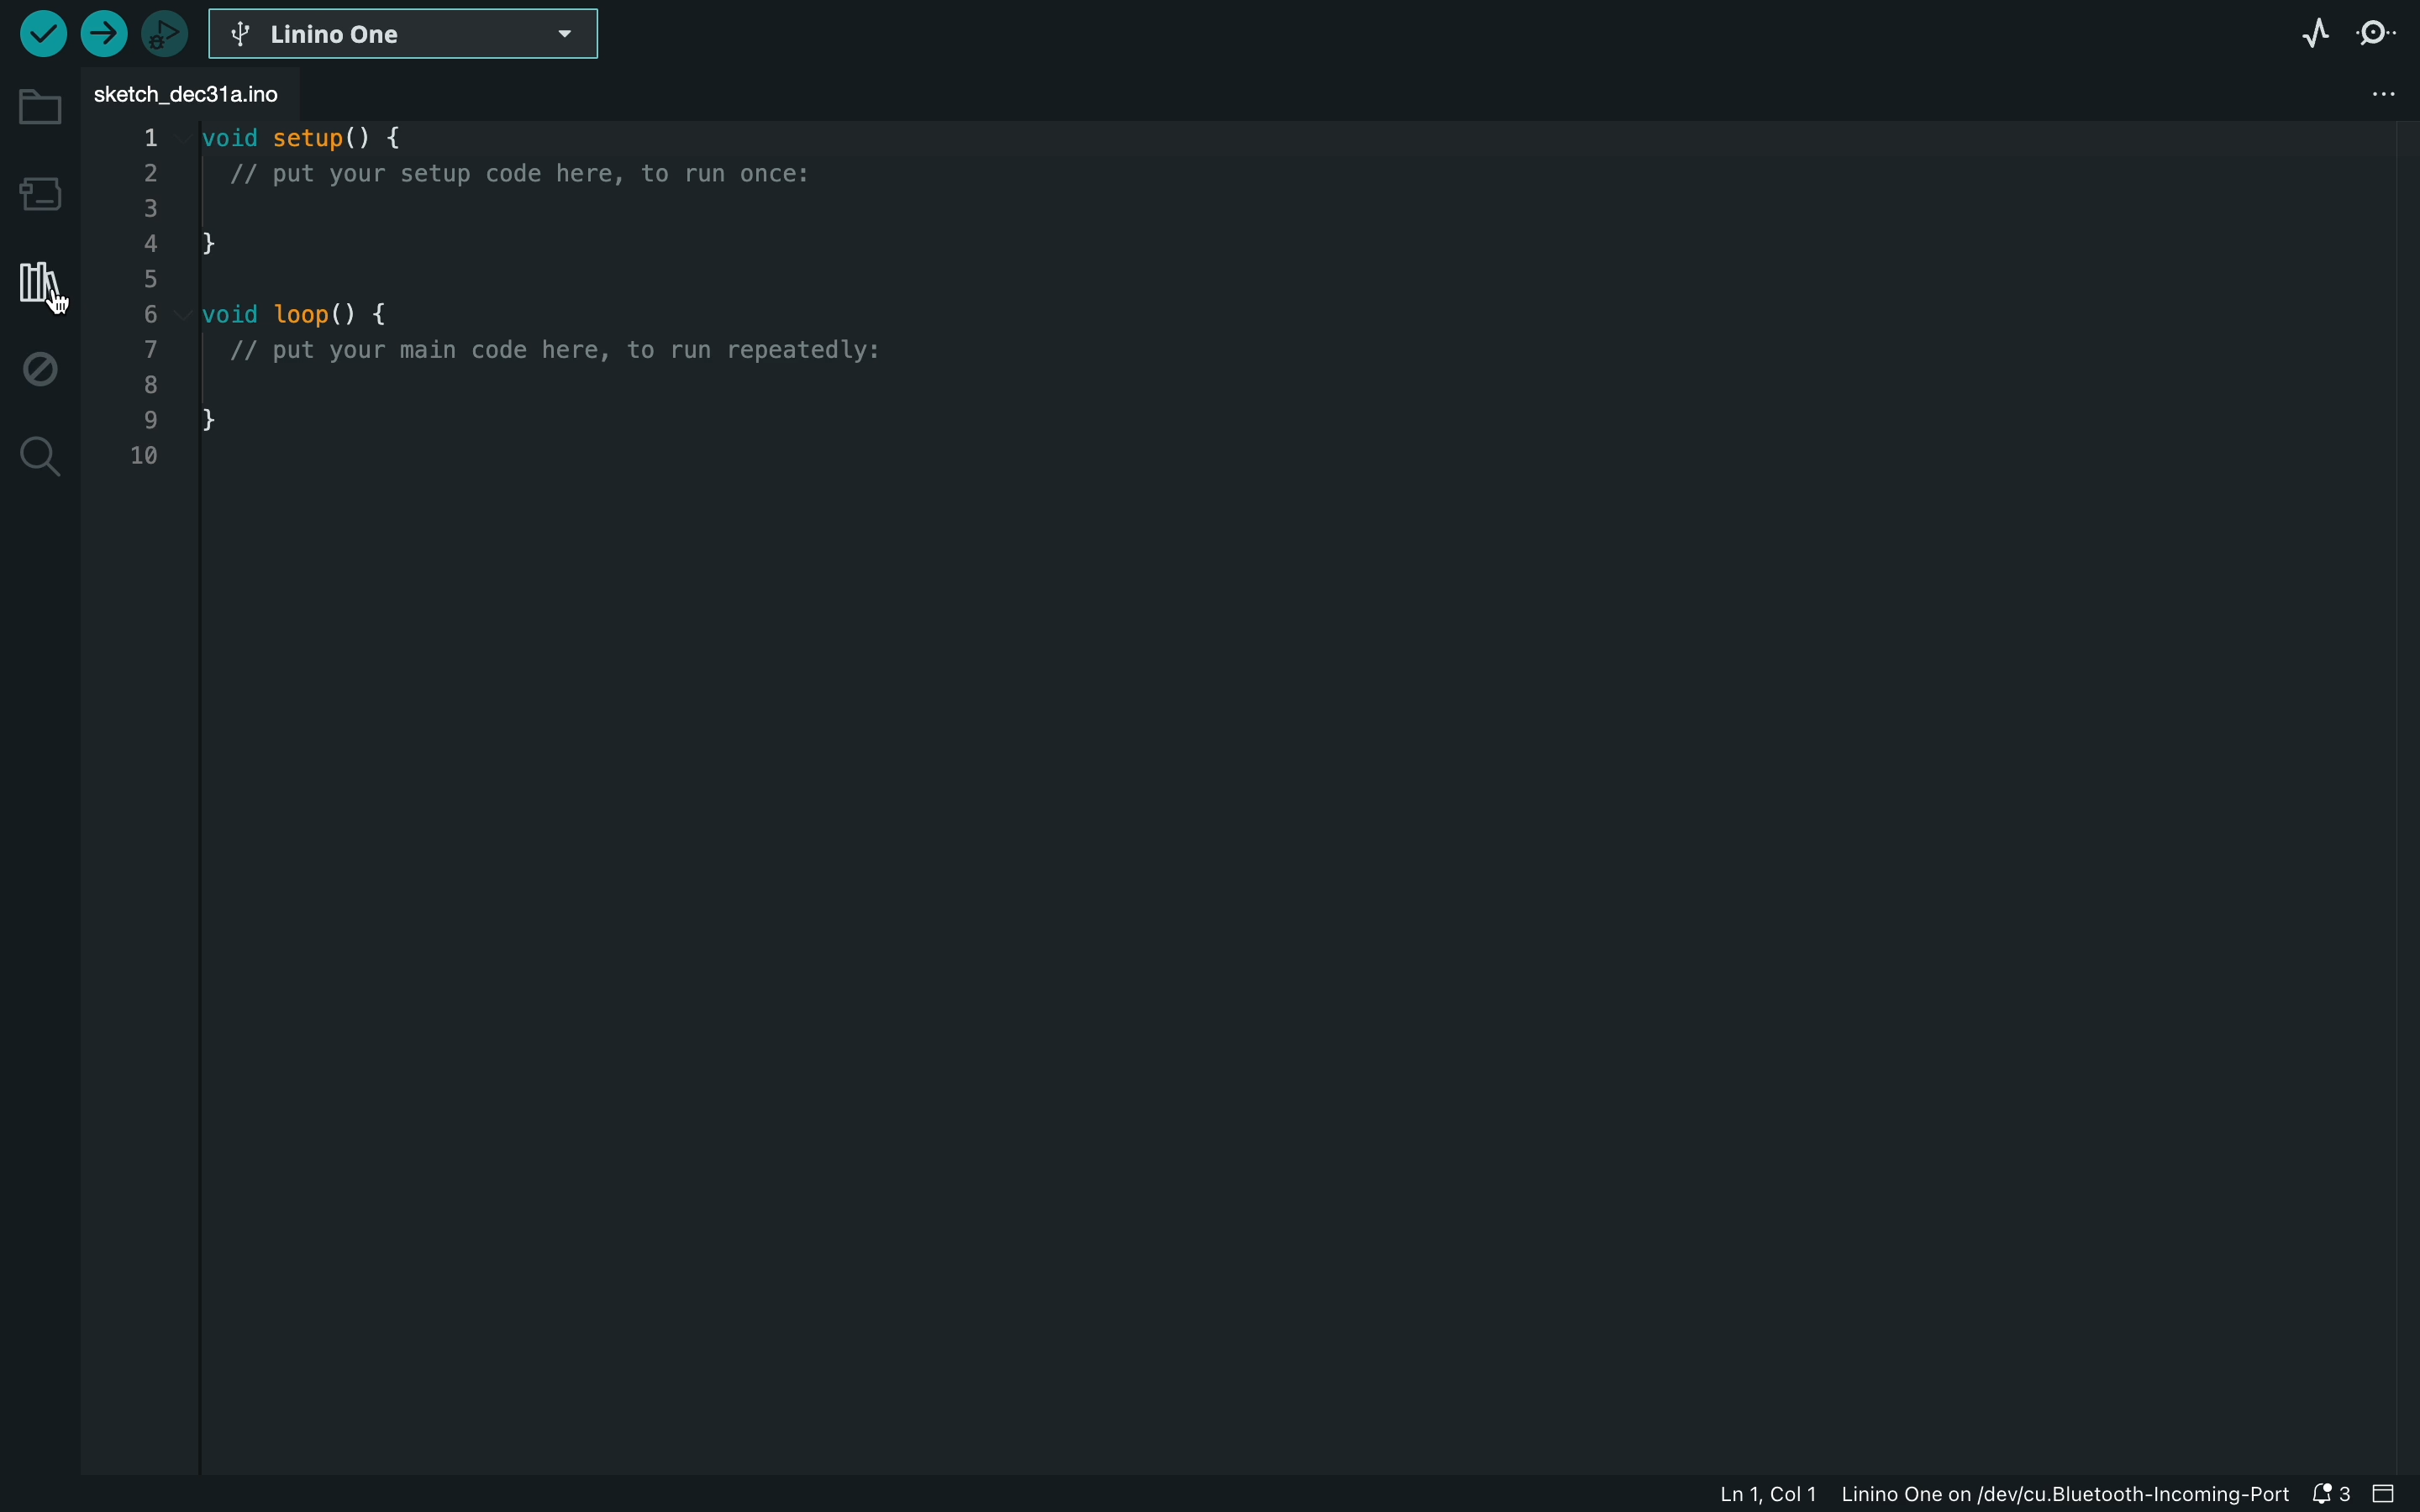  I want to click on file tab, so click(206, 93).